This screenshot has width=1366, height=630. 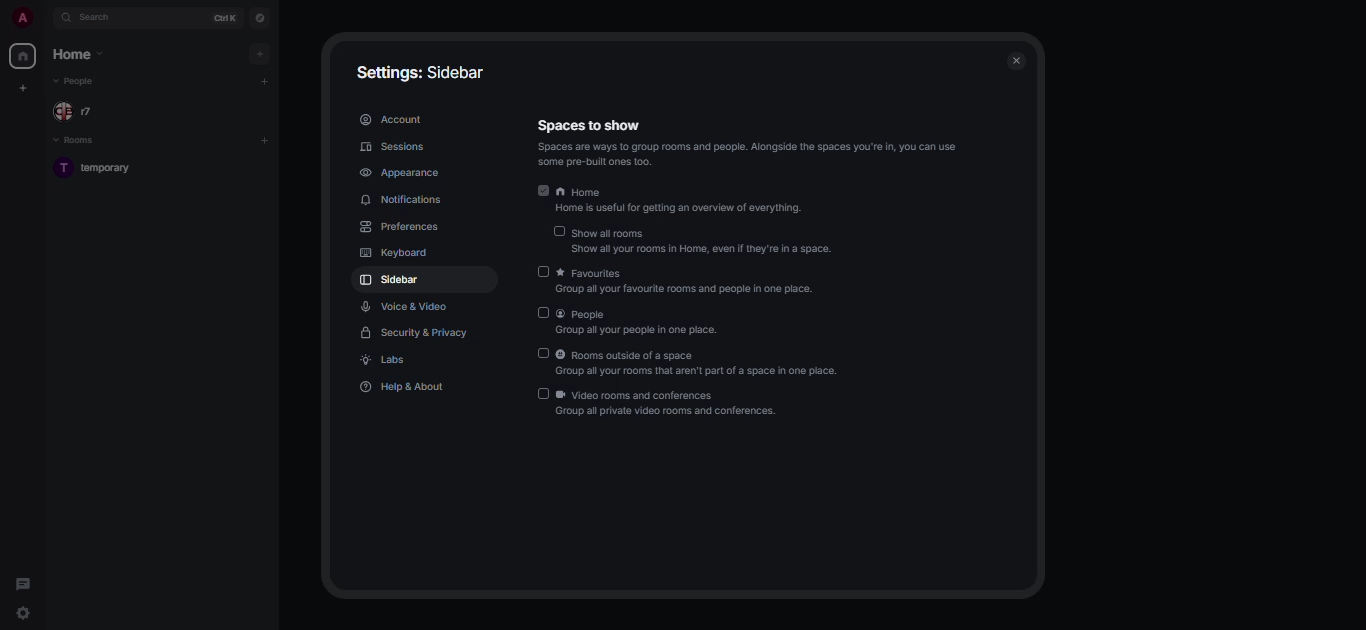 I want to click on keyboard, so click(x=400, y=252).